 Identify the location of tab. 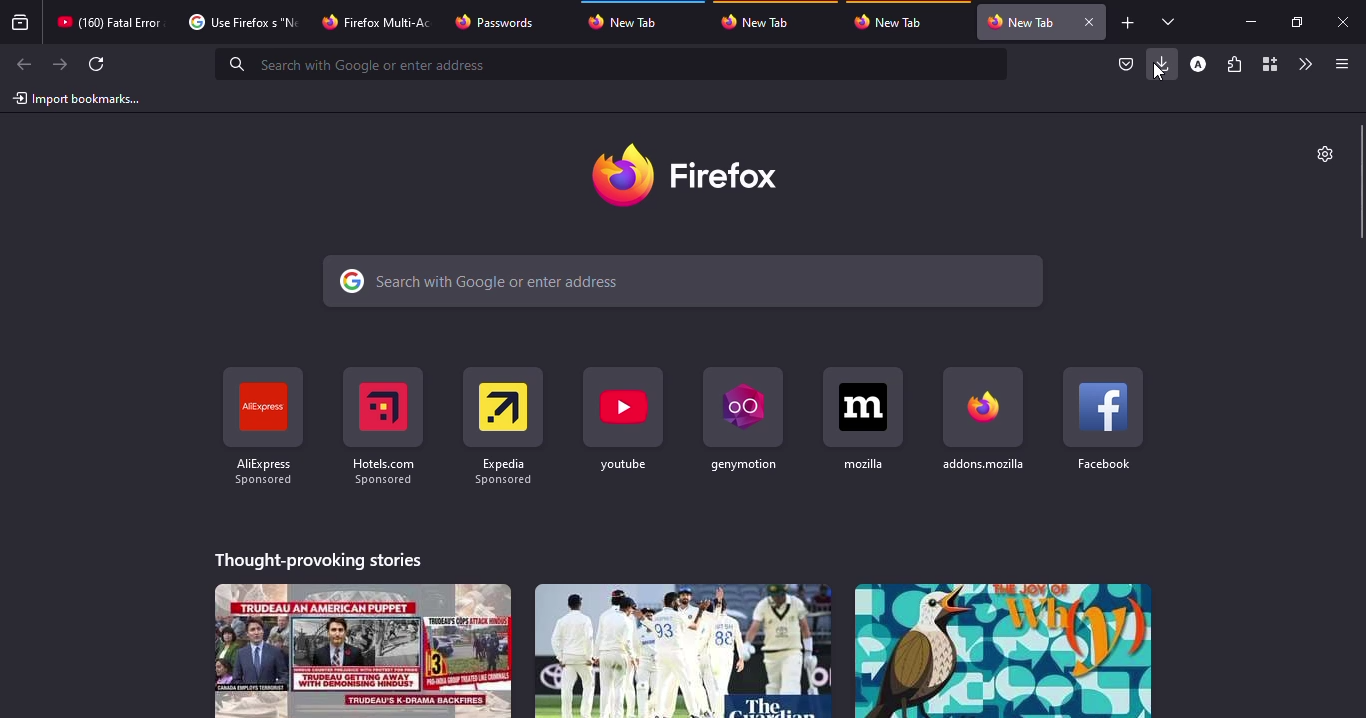
(1021, 22).